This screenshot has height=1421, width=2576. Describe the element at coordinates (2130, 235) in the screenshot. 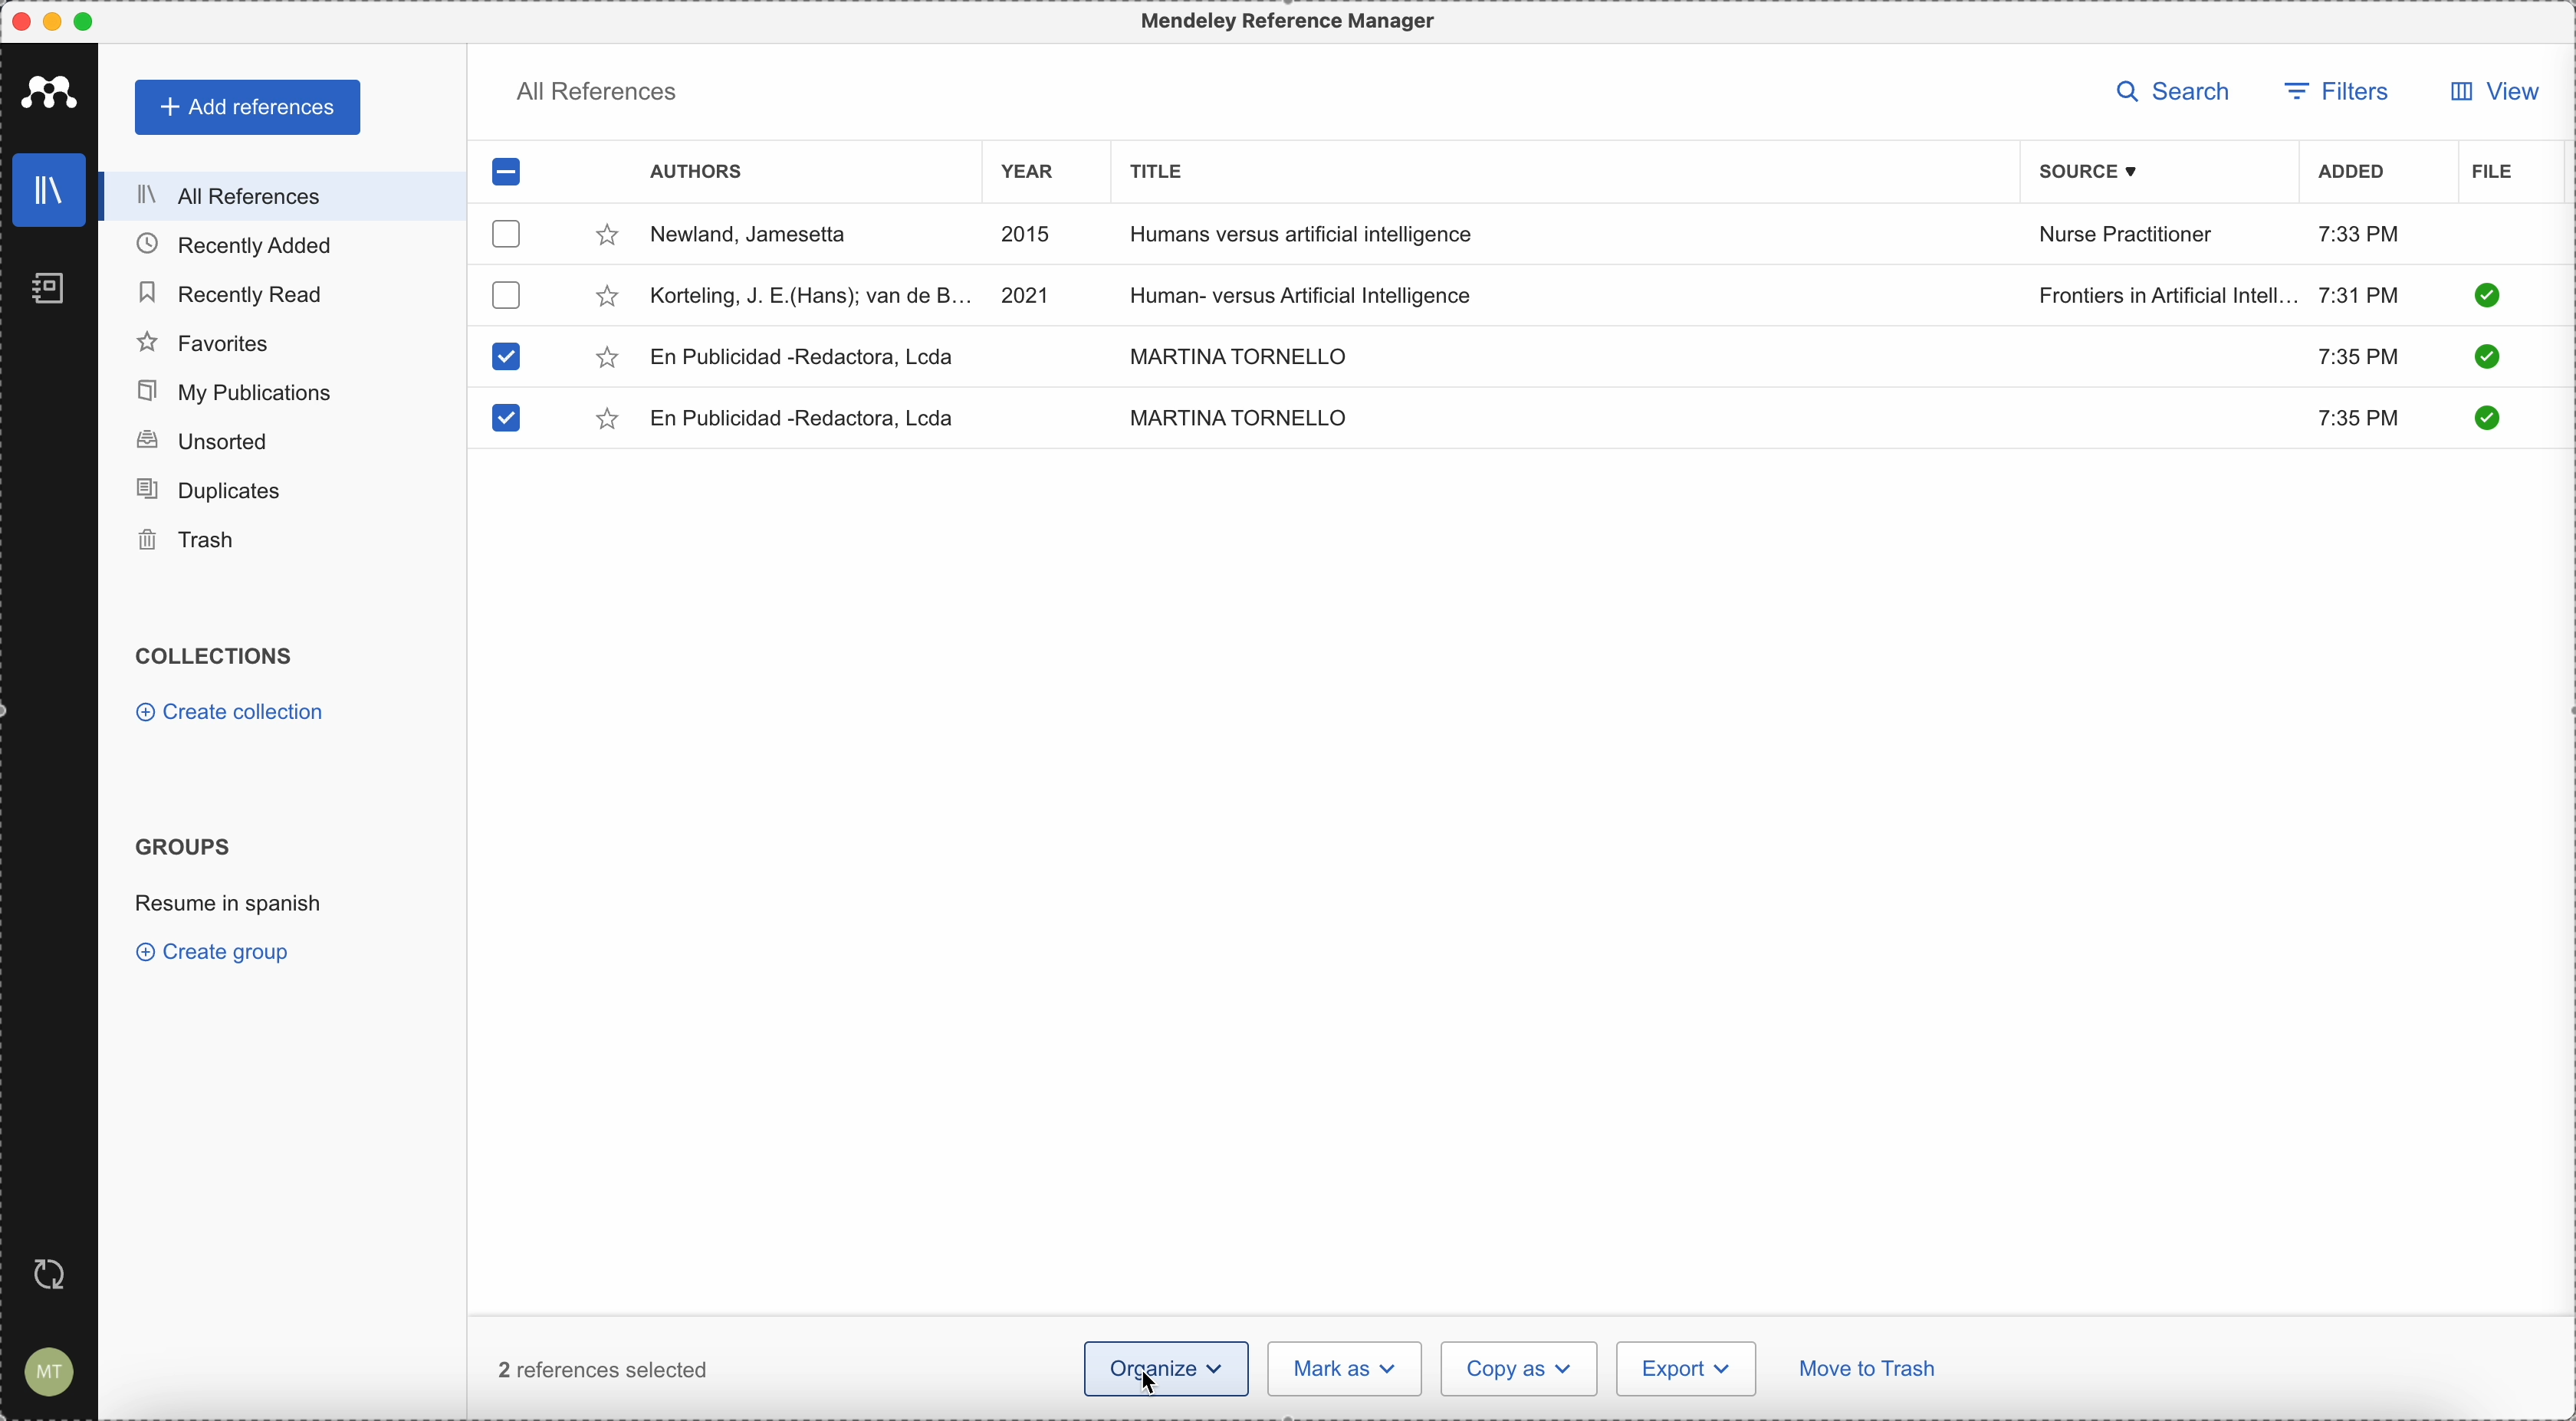

I see `Nurse Practitioner` at that location.